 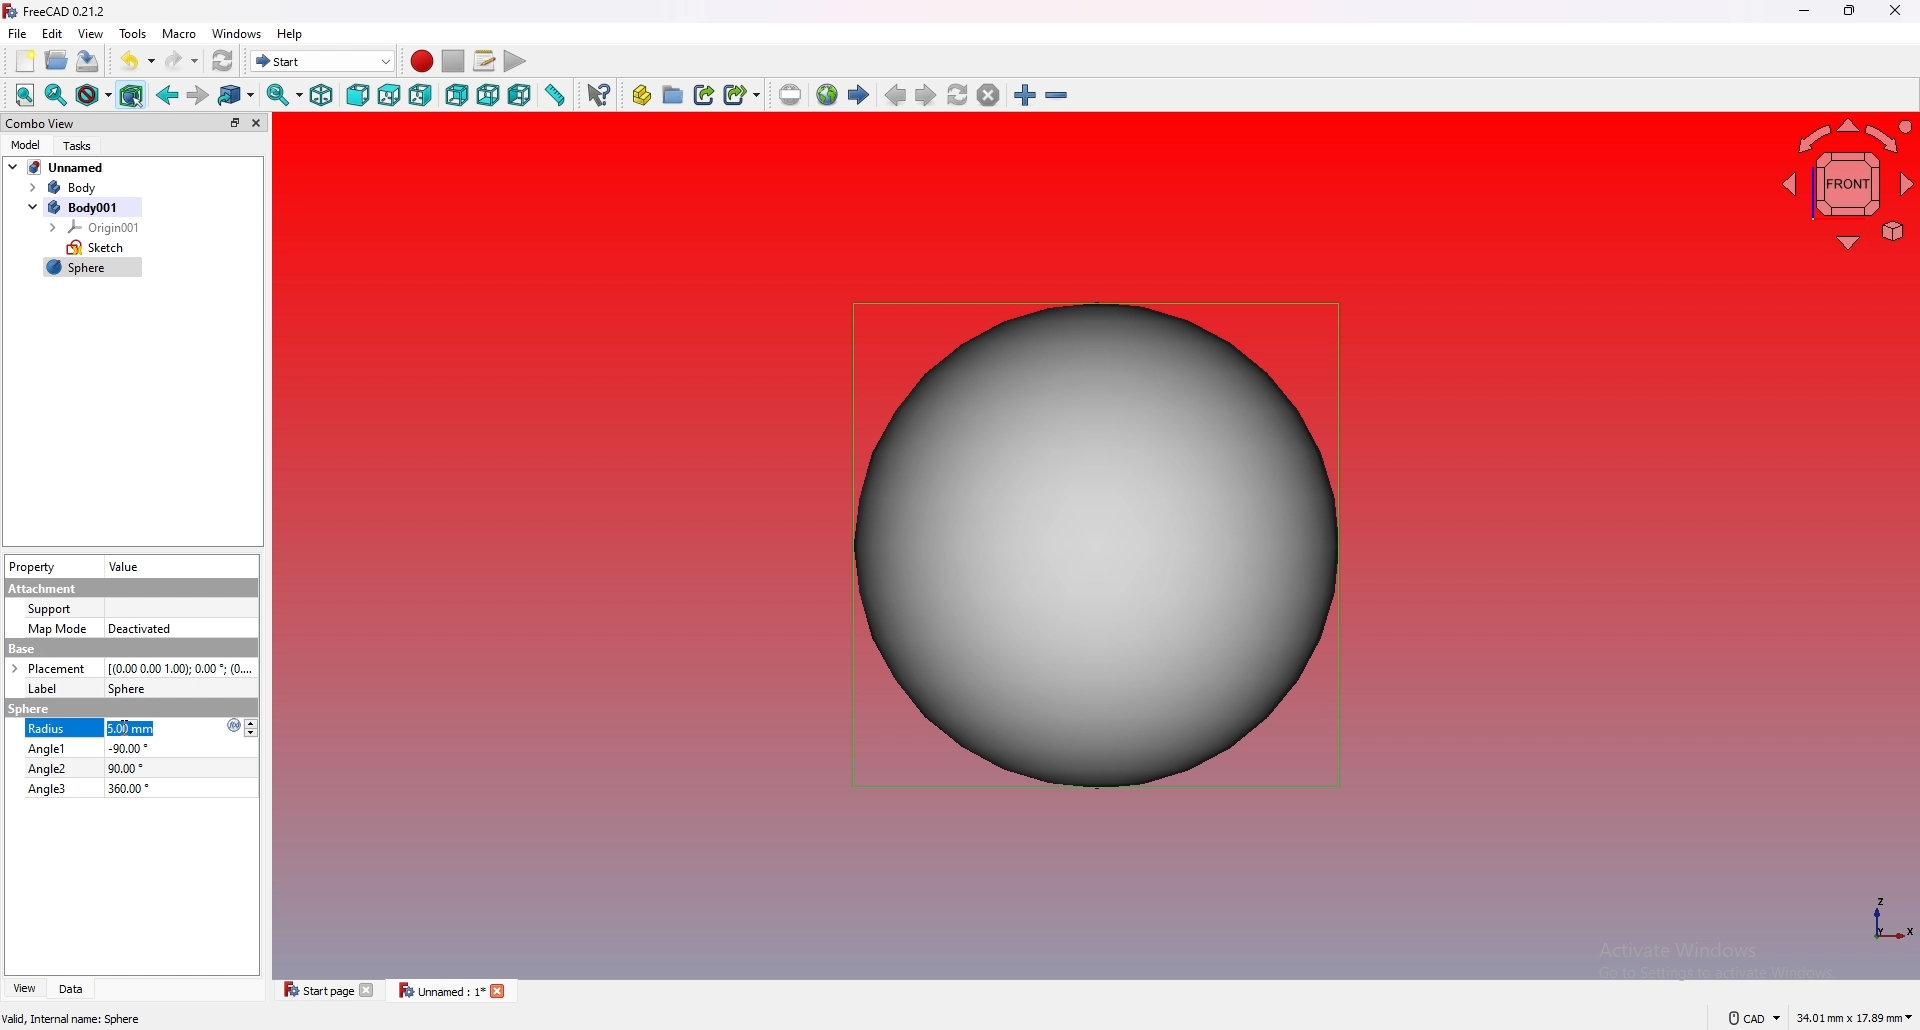 What do you see at coordinates (179, 34) in the screenshot?
I see `macro` at bounding box center [179, 34].